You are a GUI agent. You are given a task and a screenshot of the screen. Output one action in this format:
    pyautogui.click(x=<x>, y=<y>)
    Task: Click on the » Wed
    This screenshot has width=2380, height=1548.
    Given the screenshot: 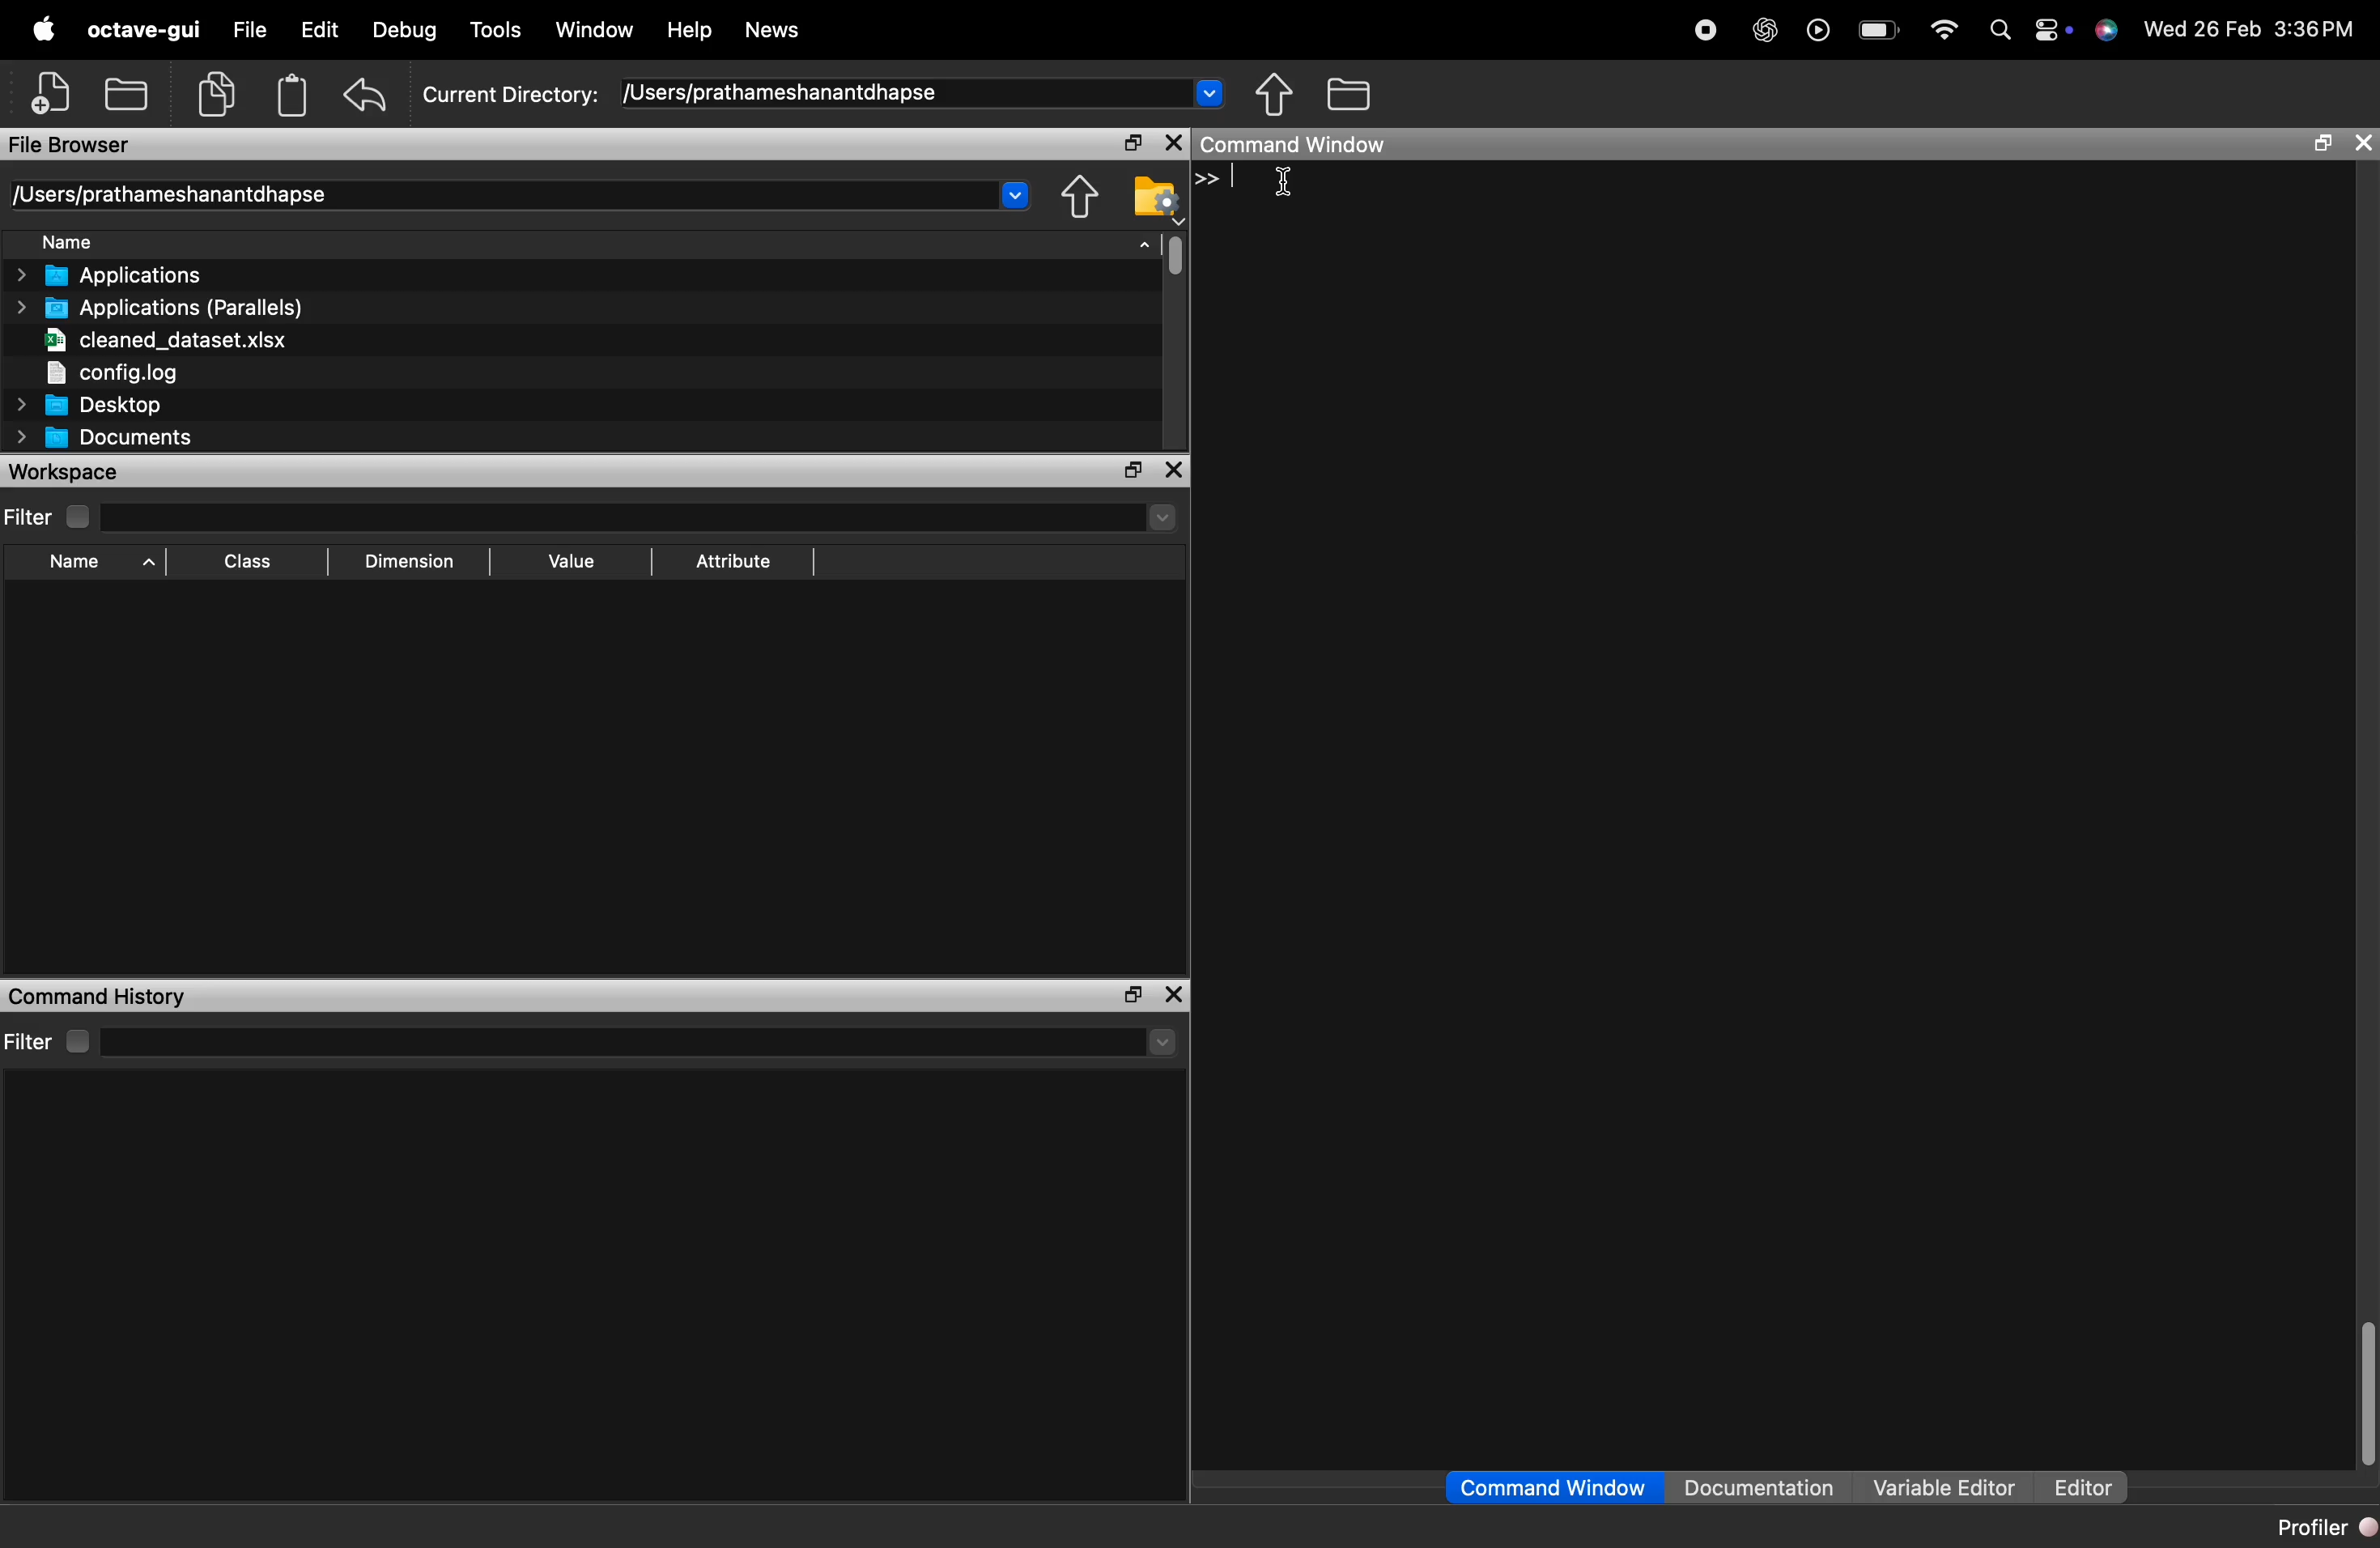 What is the action you would take?
    pyautogui.click(x=2162, y=30)
    